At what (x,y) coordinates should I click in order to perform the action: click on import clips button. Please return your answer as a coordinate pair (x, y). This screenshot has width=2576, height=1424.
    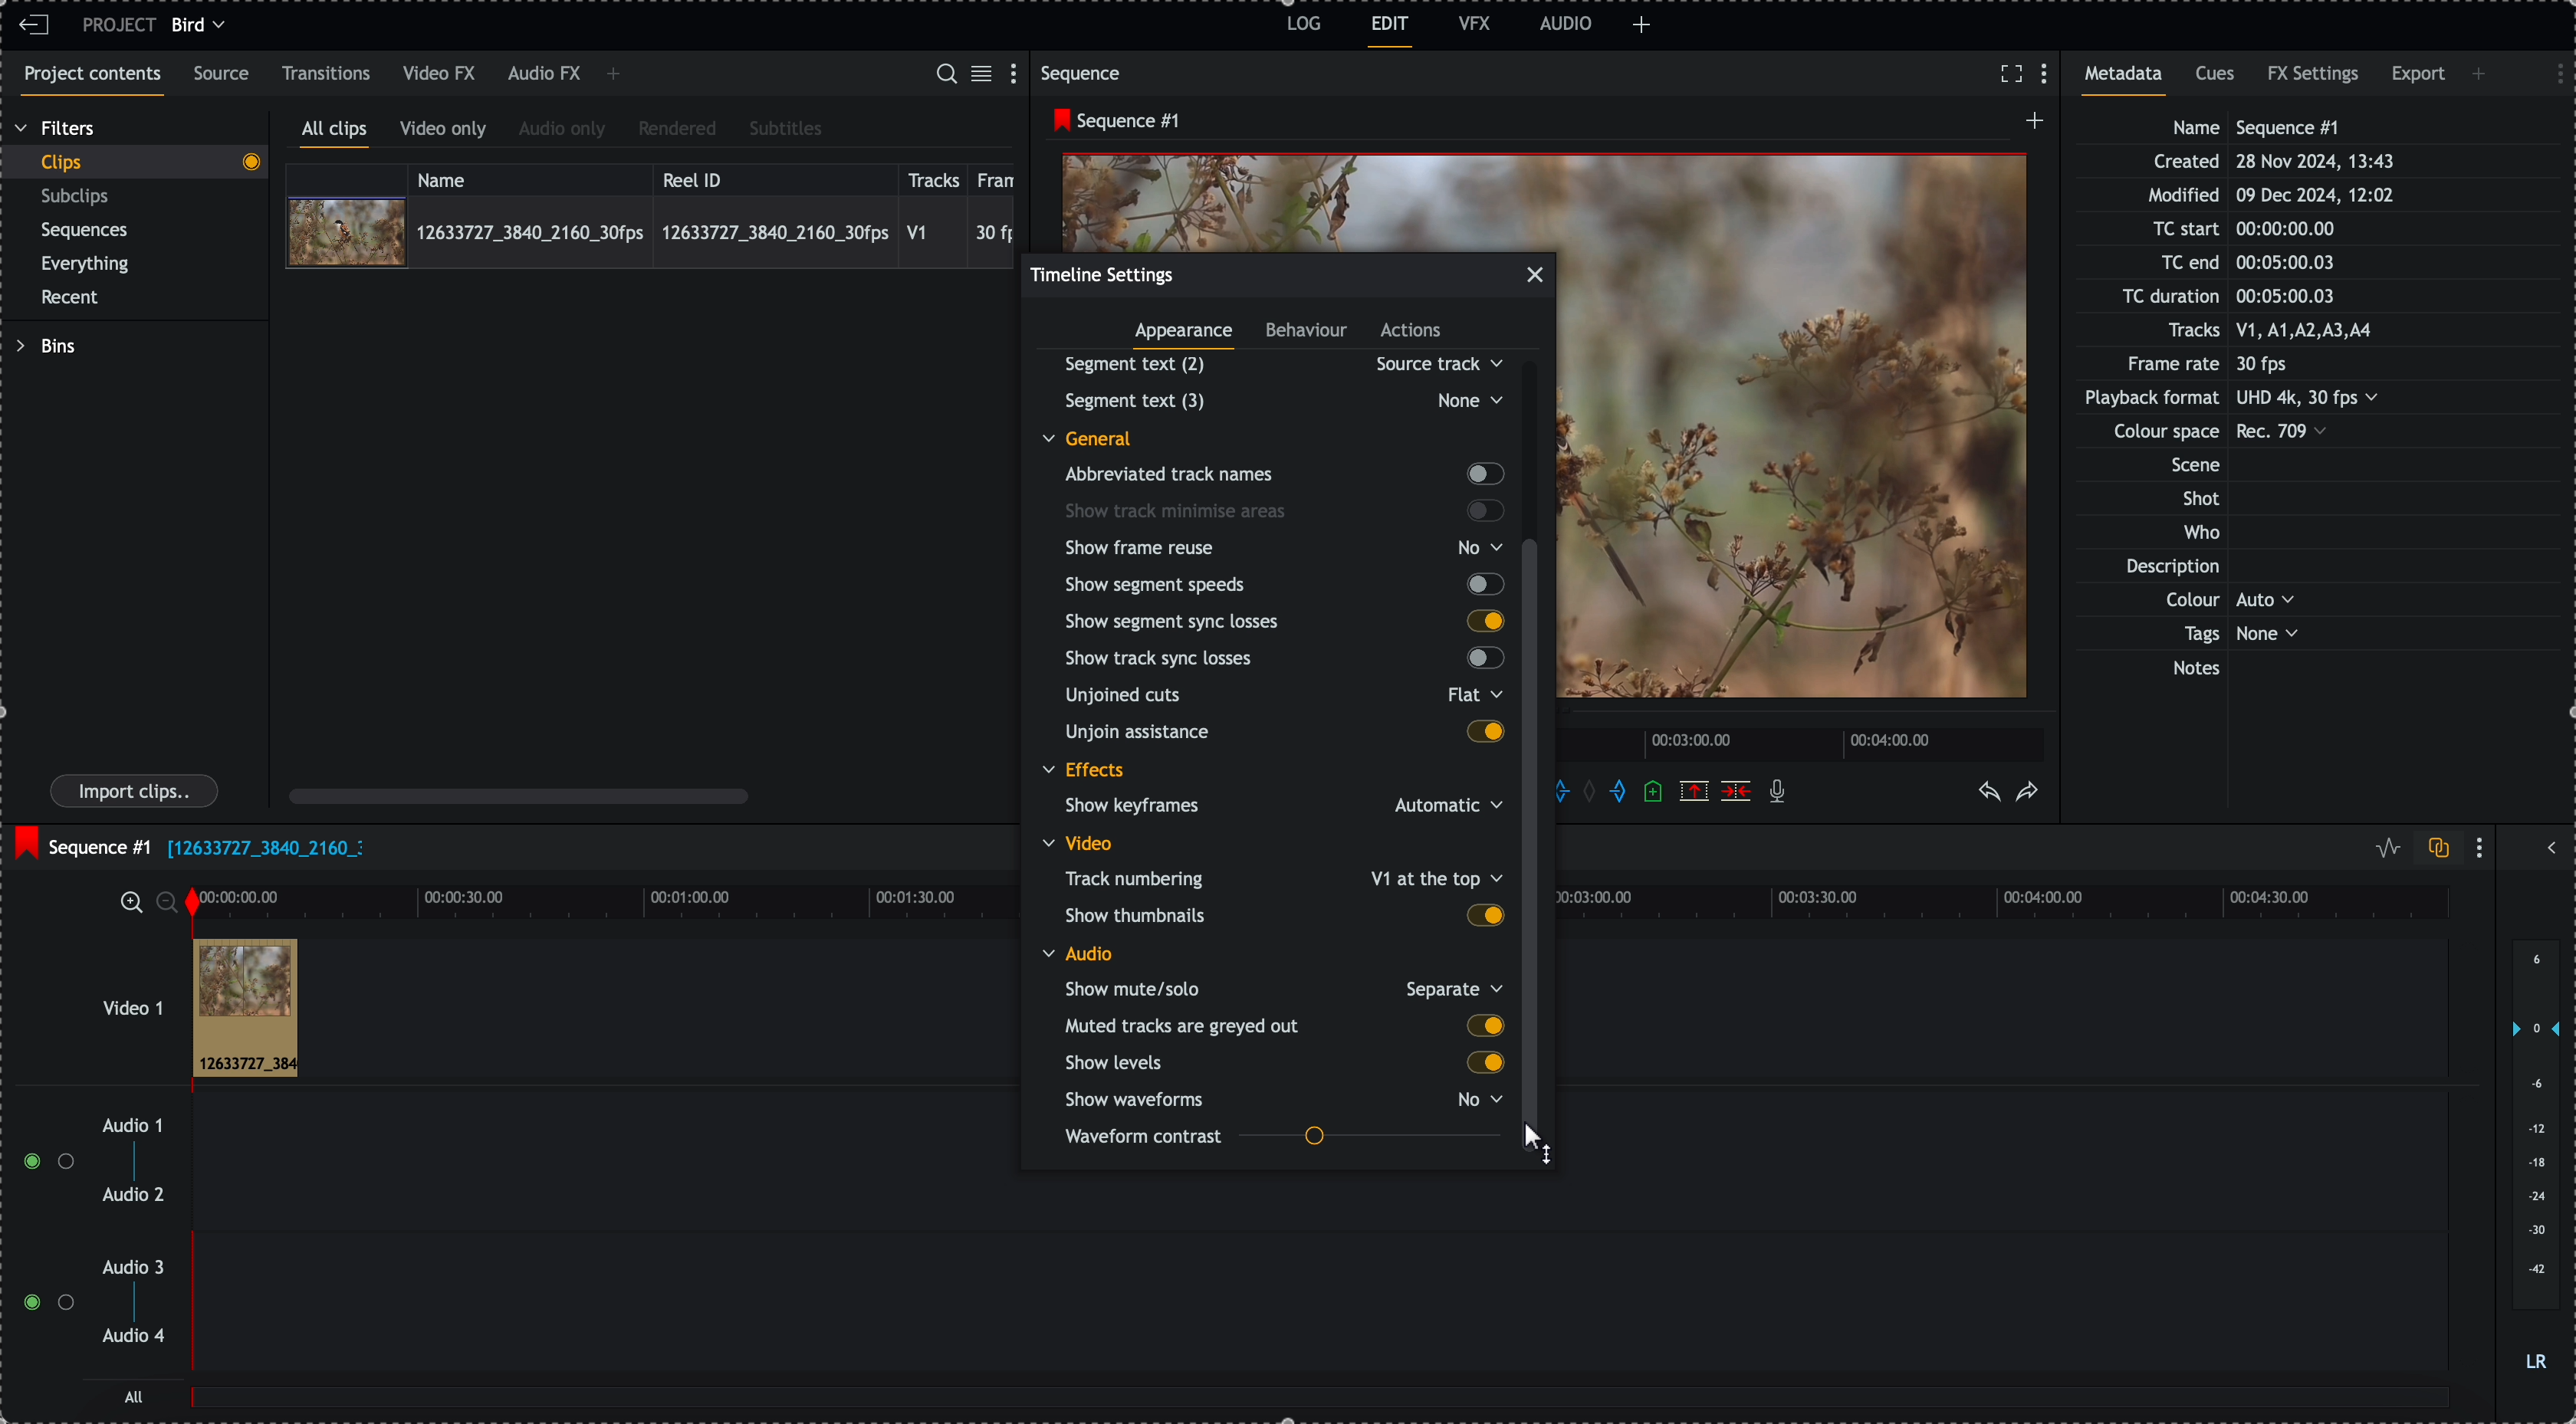
    Looking at the image, I should click on (137, 792).